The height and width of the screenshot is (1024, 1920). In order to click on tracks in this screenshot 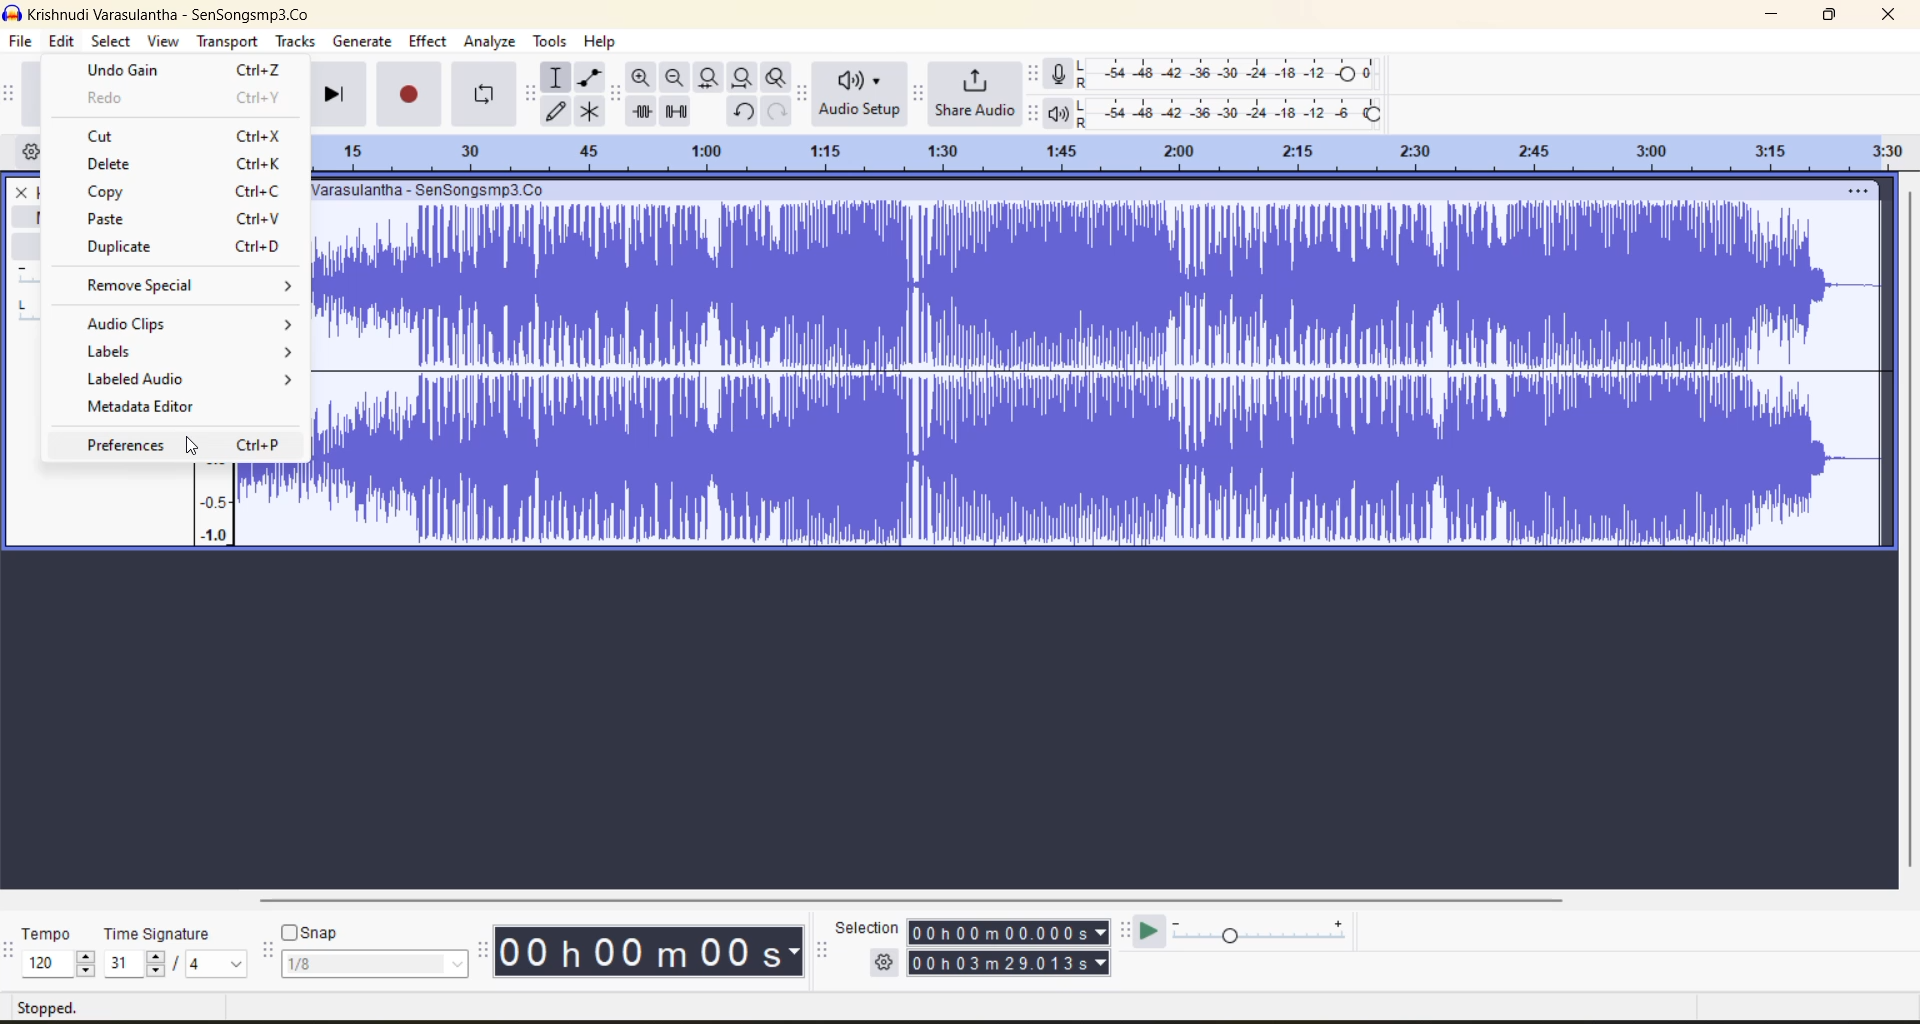, I will do `click(300, 42)`.